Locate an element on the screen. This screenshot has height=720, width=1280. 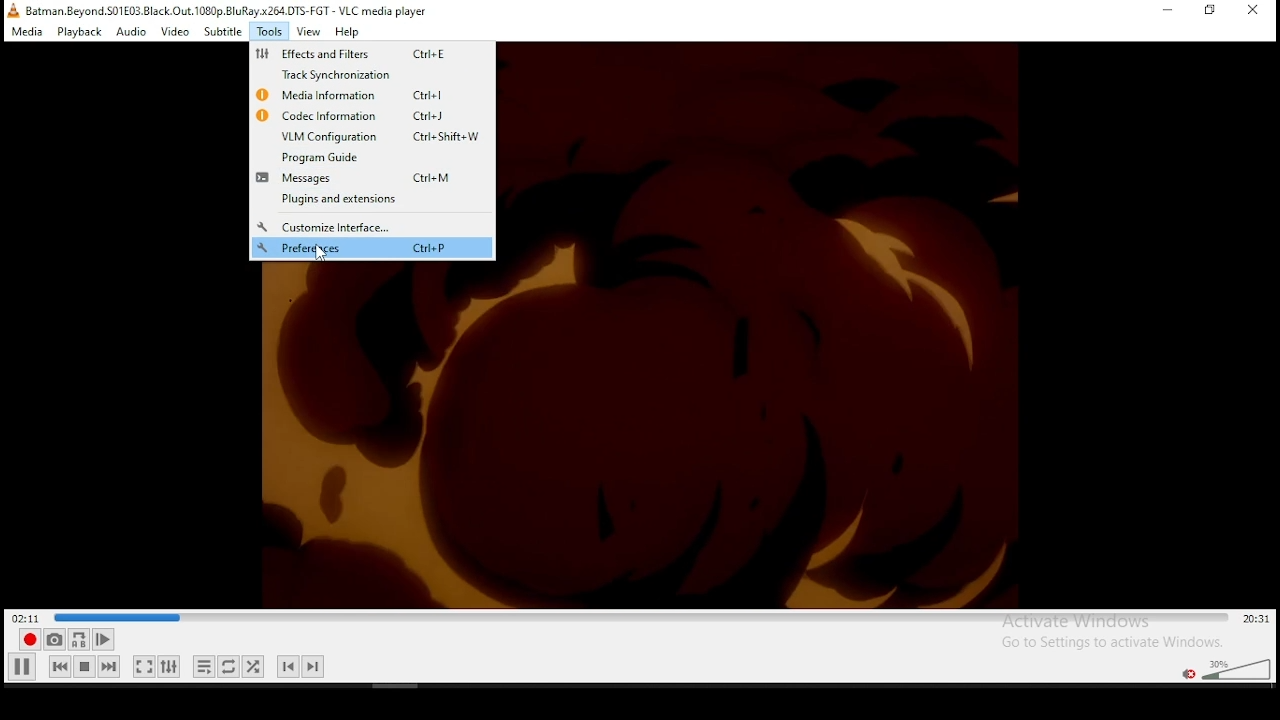
video is located at coordinates (641, 448).